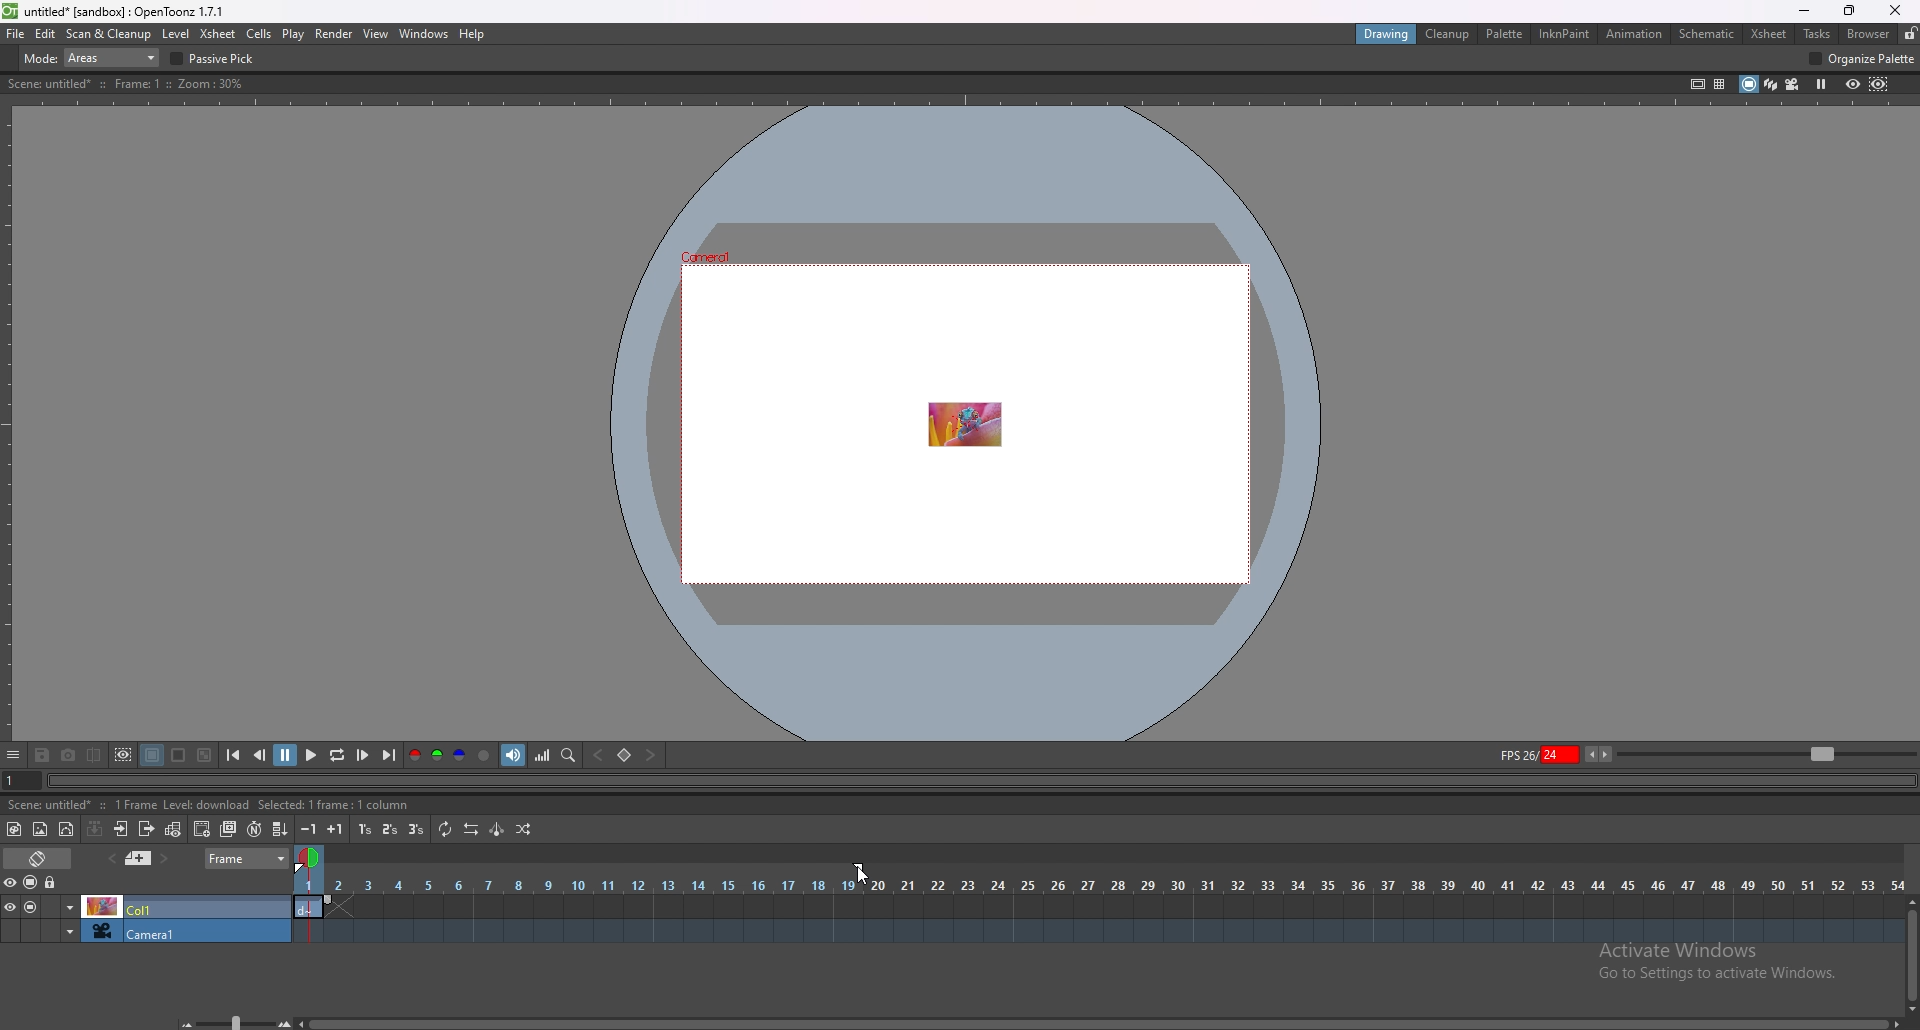  What do you see at coordinates (1707, 34) in the screenshot?
I see `schematic` at bounding box center [1707, 34].